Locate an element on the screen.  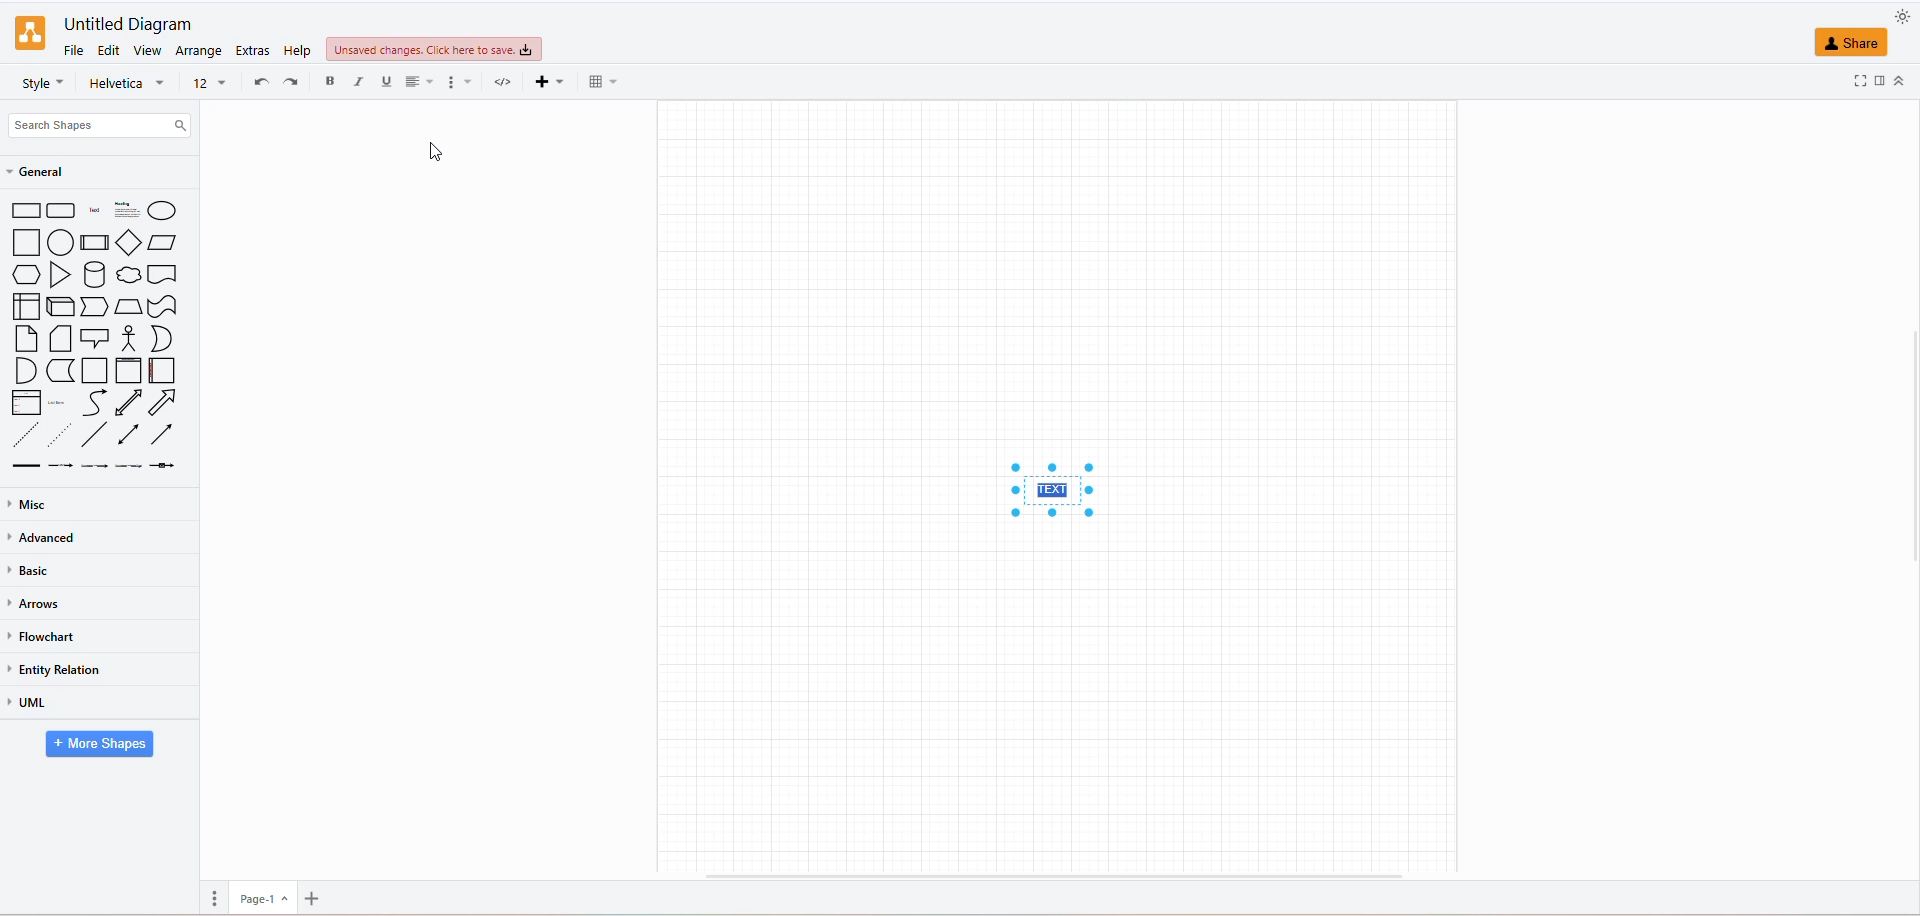
logo is located at coordinates (28, 33).